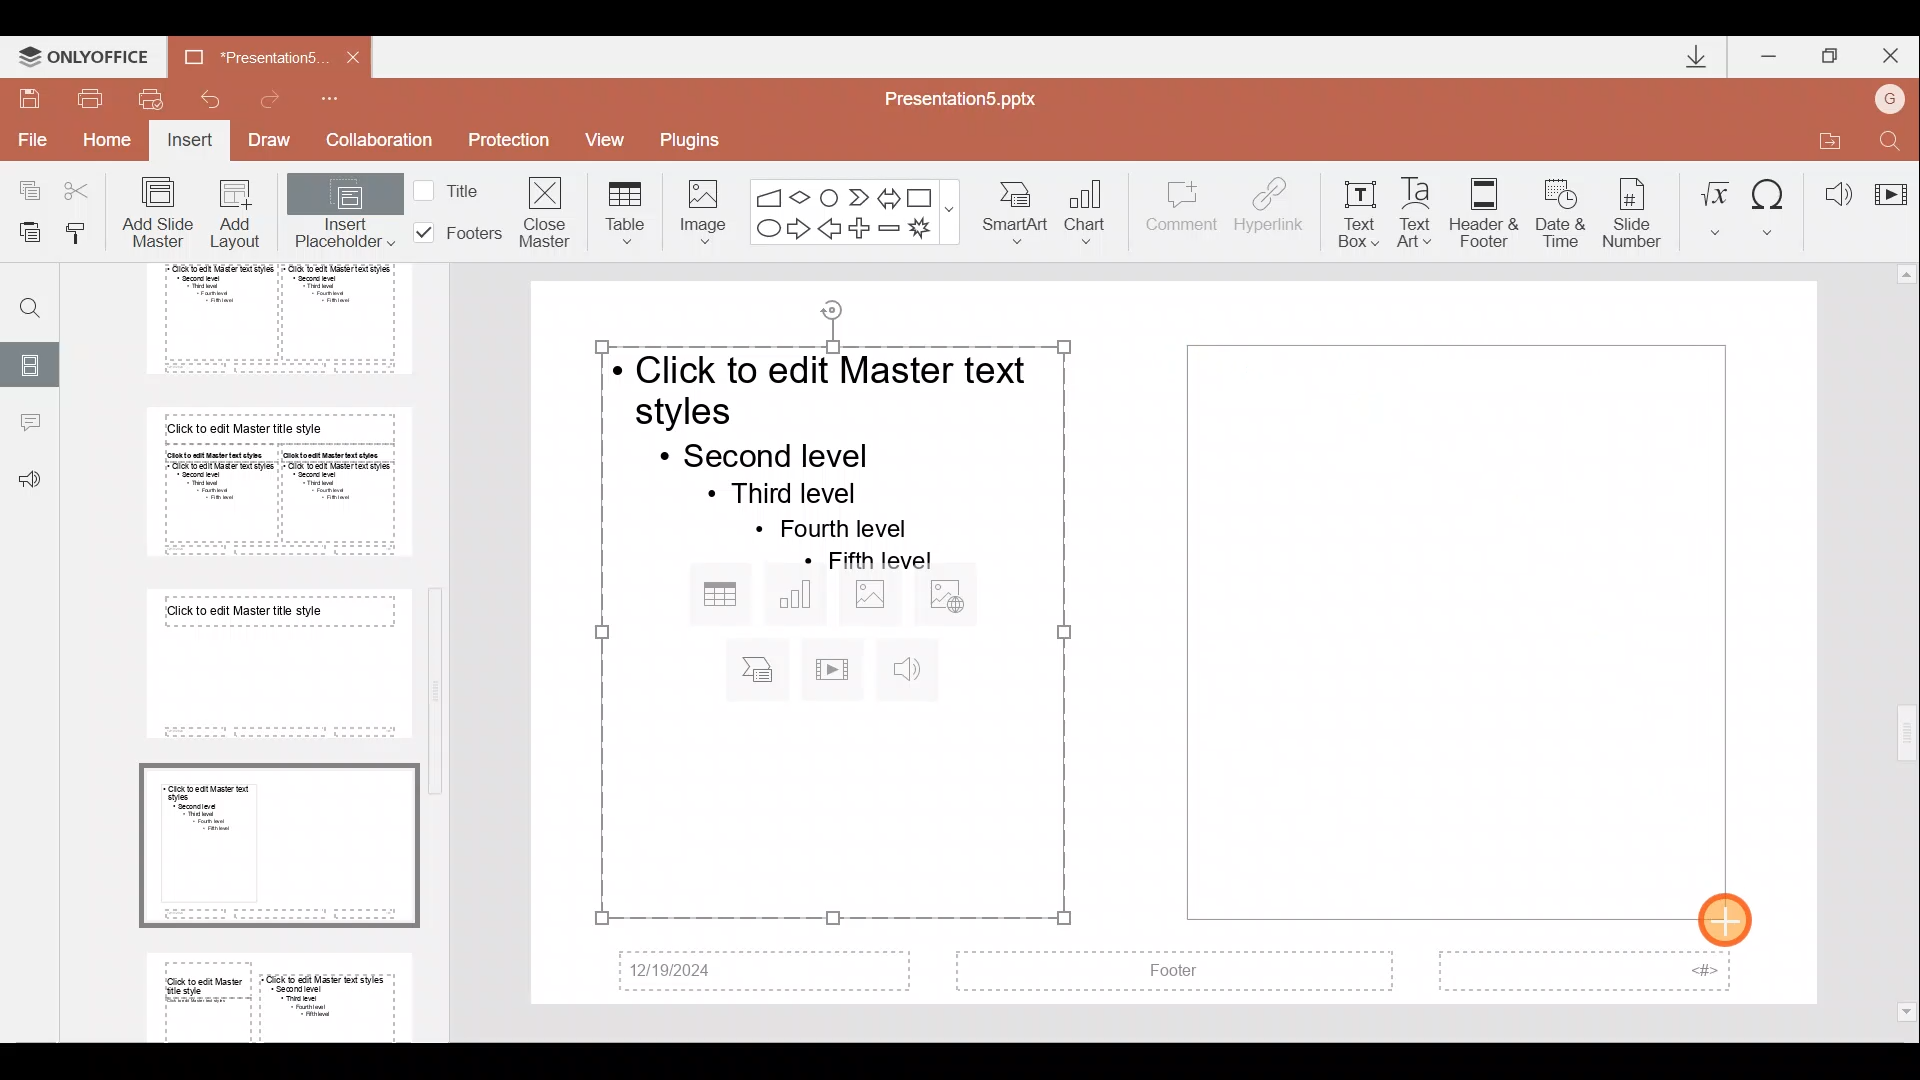 This screenshot has width=1920, height=1080. Describe the element at coordinates (612, 139) in the screenshot. I see `View` at that location.